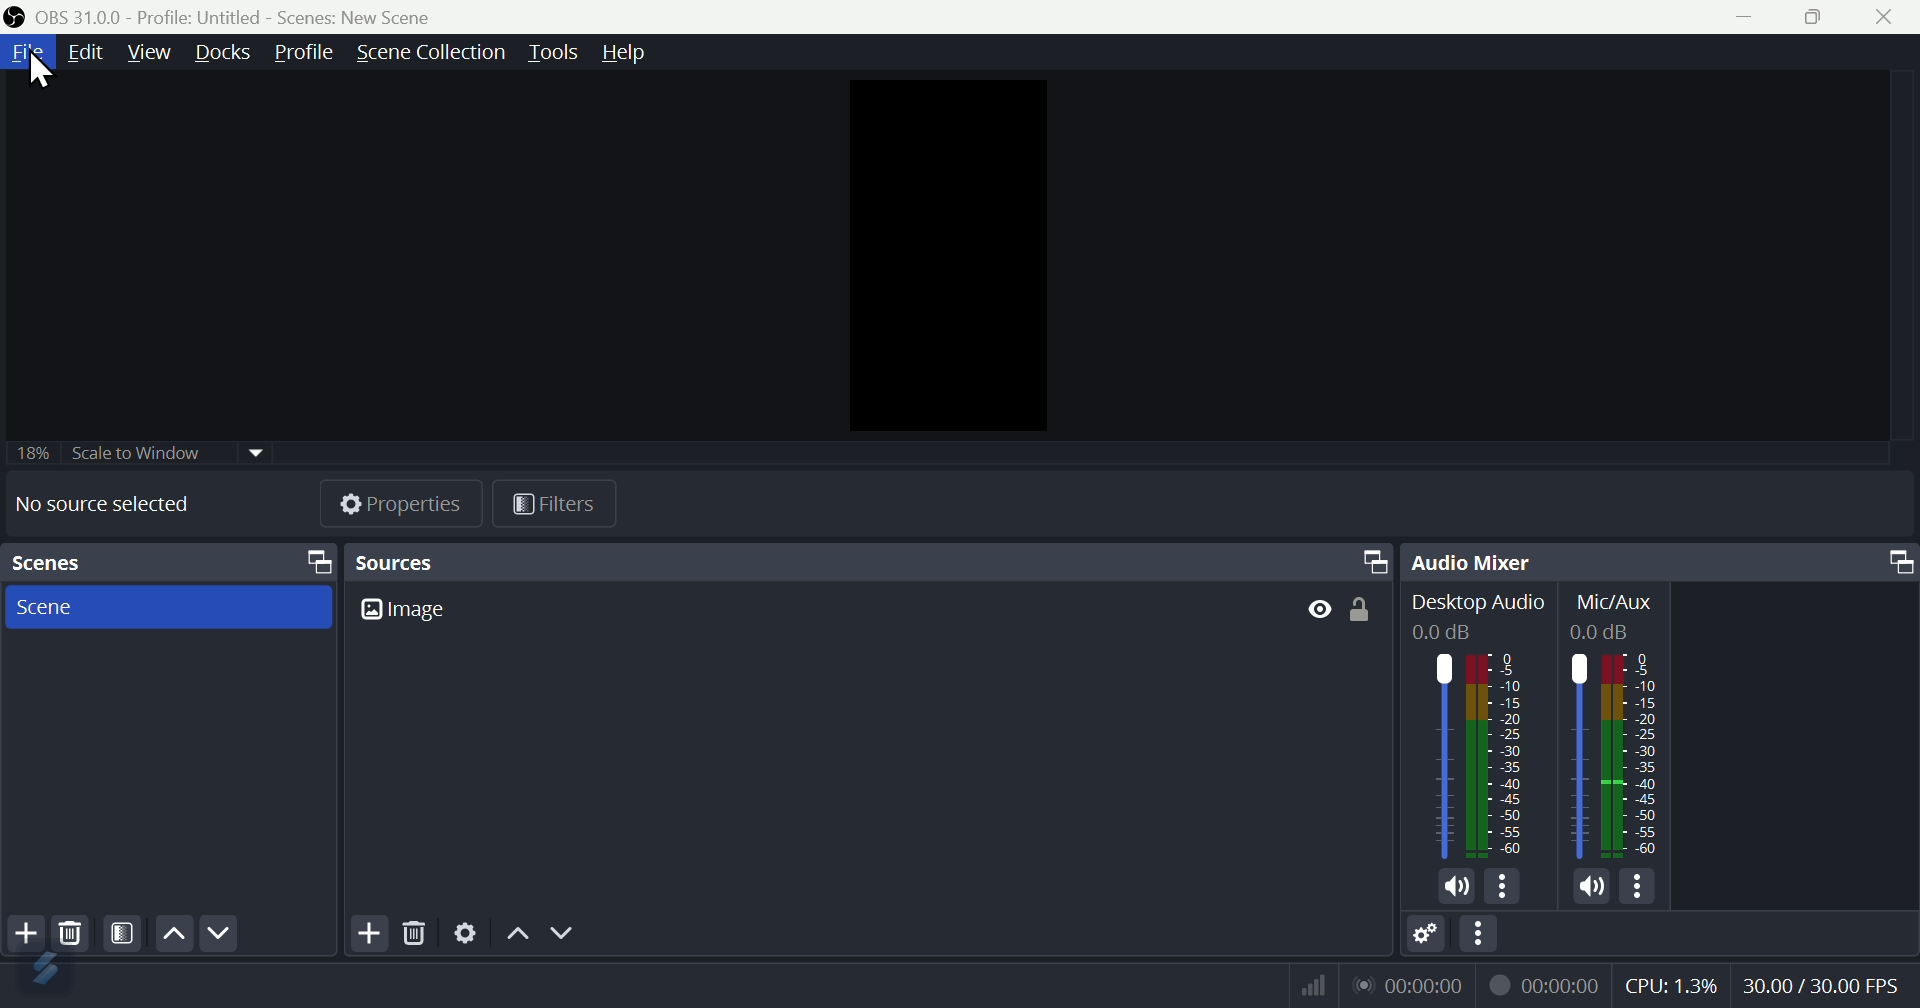 The height and width of the screenshot is (1008, 1920). Describe the element at coordinates (418, 933) in the screenshot. I see `Delete` at that location.